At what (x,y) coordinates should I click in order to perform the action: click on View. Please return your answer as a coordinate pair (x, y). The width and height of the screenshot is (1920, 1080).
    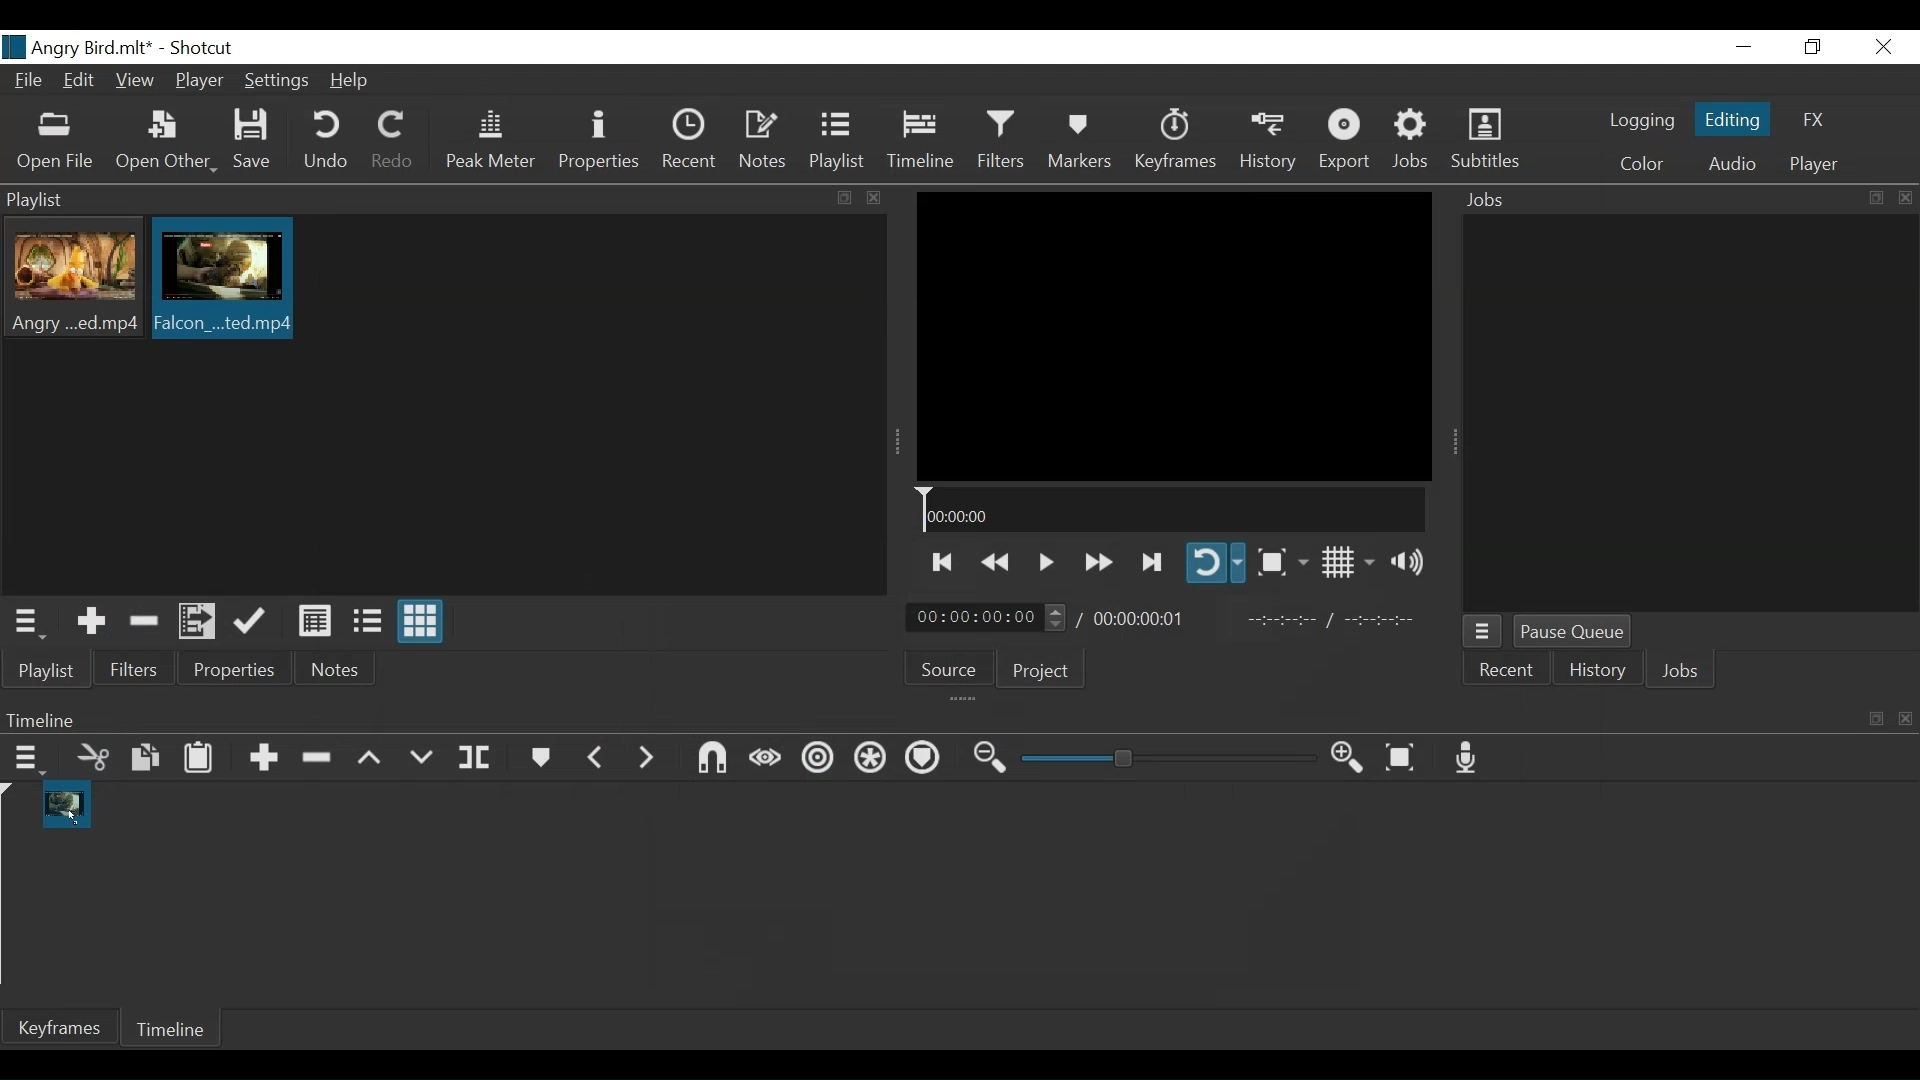
    Looking at the image, I should click on (135, 82).